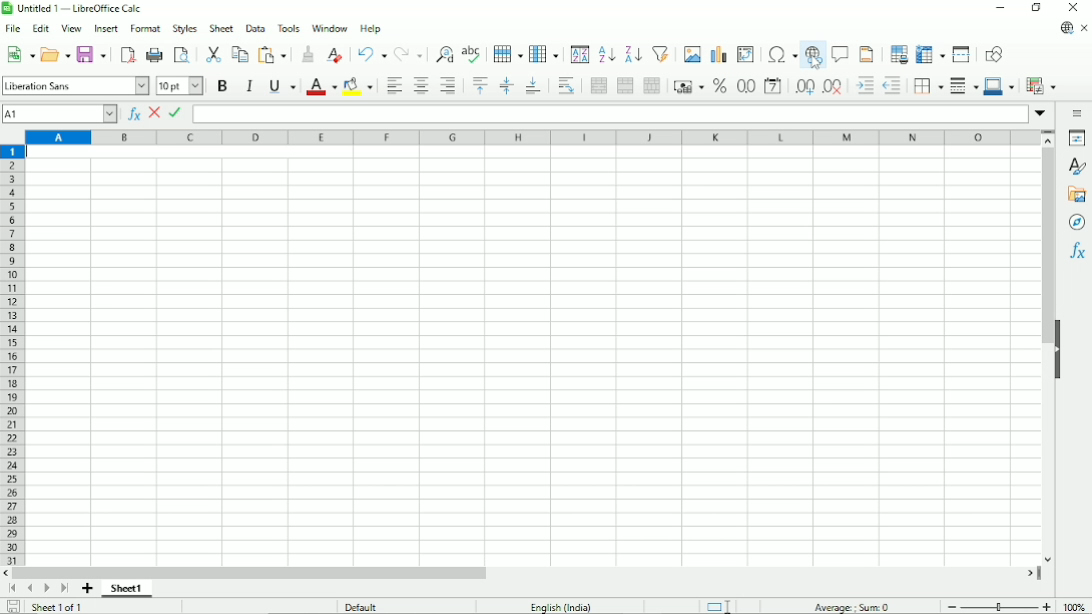 This screenshot has width=1092, height=614. Describe the element at coordinates (610, 114) in the screenshot. I see `Input line` at that location.